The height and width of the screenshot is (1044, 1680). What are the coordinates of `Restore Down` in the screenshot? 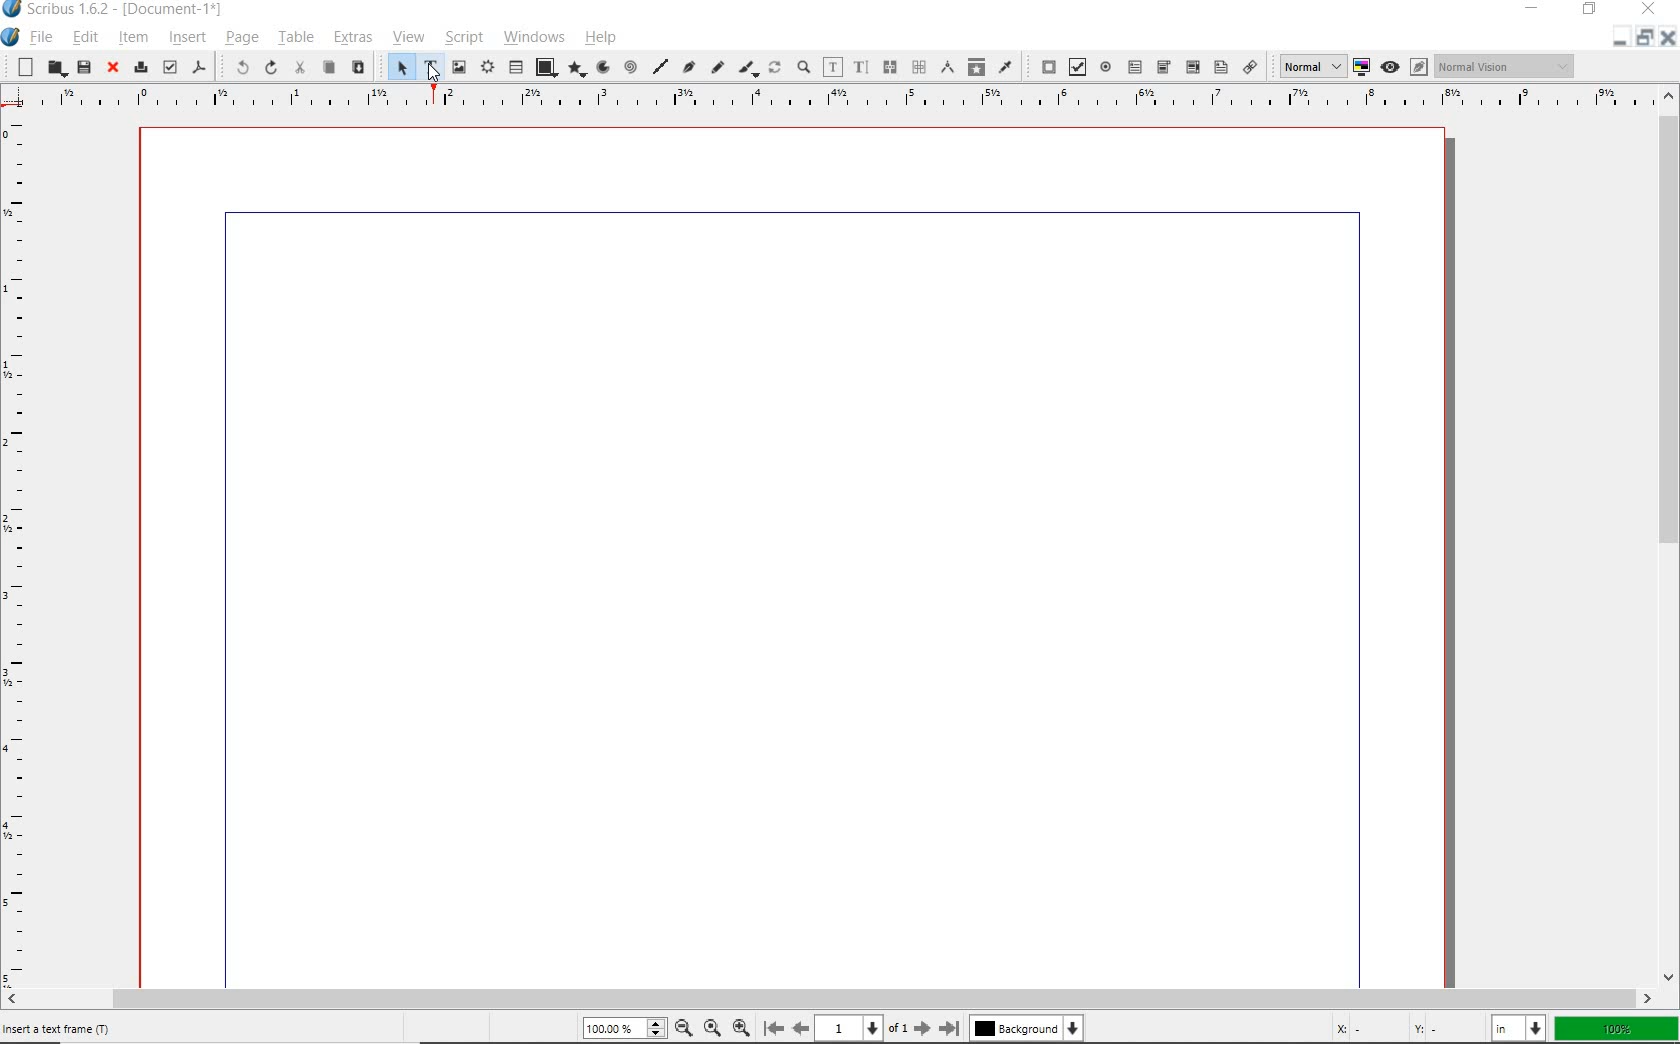 It's located at (1619, 37).